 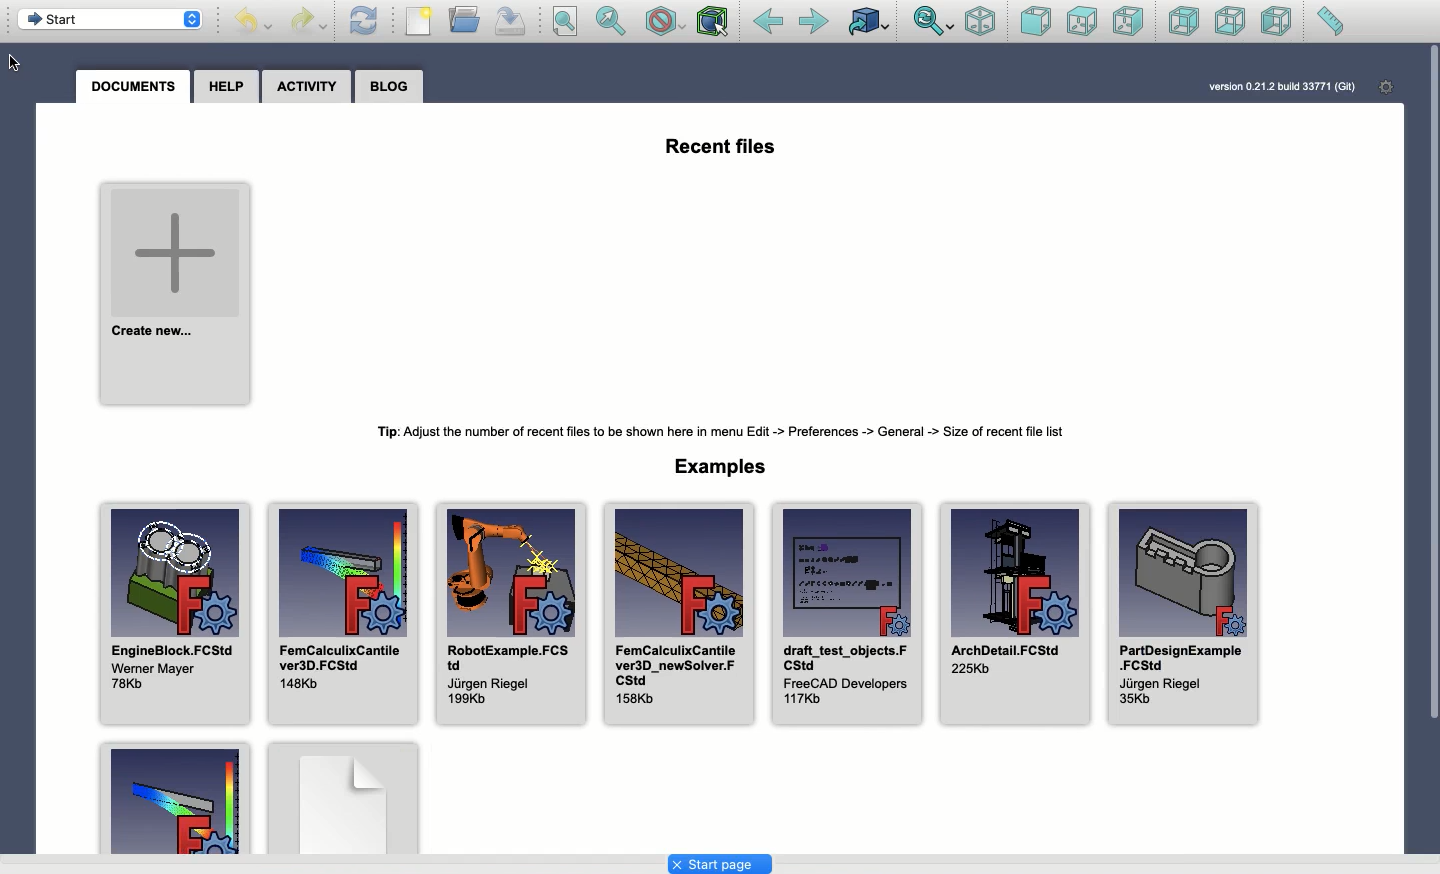 I want to click on FemCalculixCantilever3D.FCStd, so click(x=344, y=615).